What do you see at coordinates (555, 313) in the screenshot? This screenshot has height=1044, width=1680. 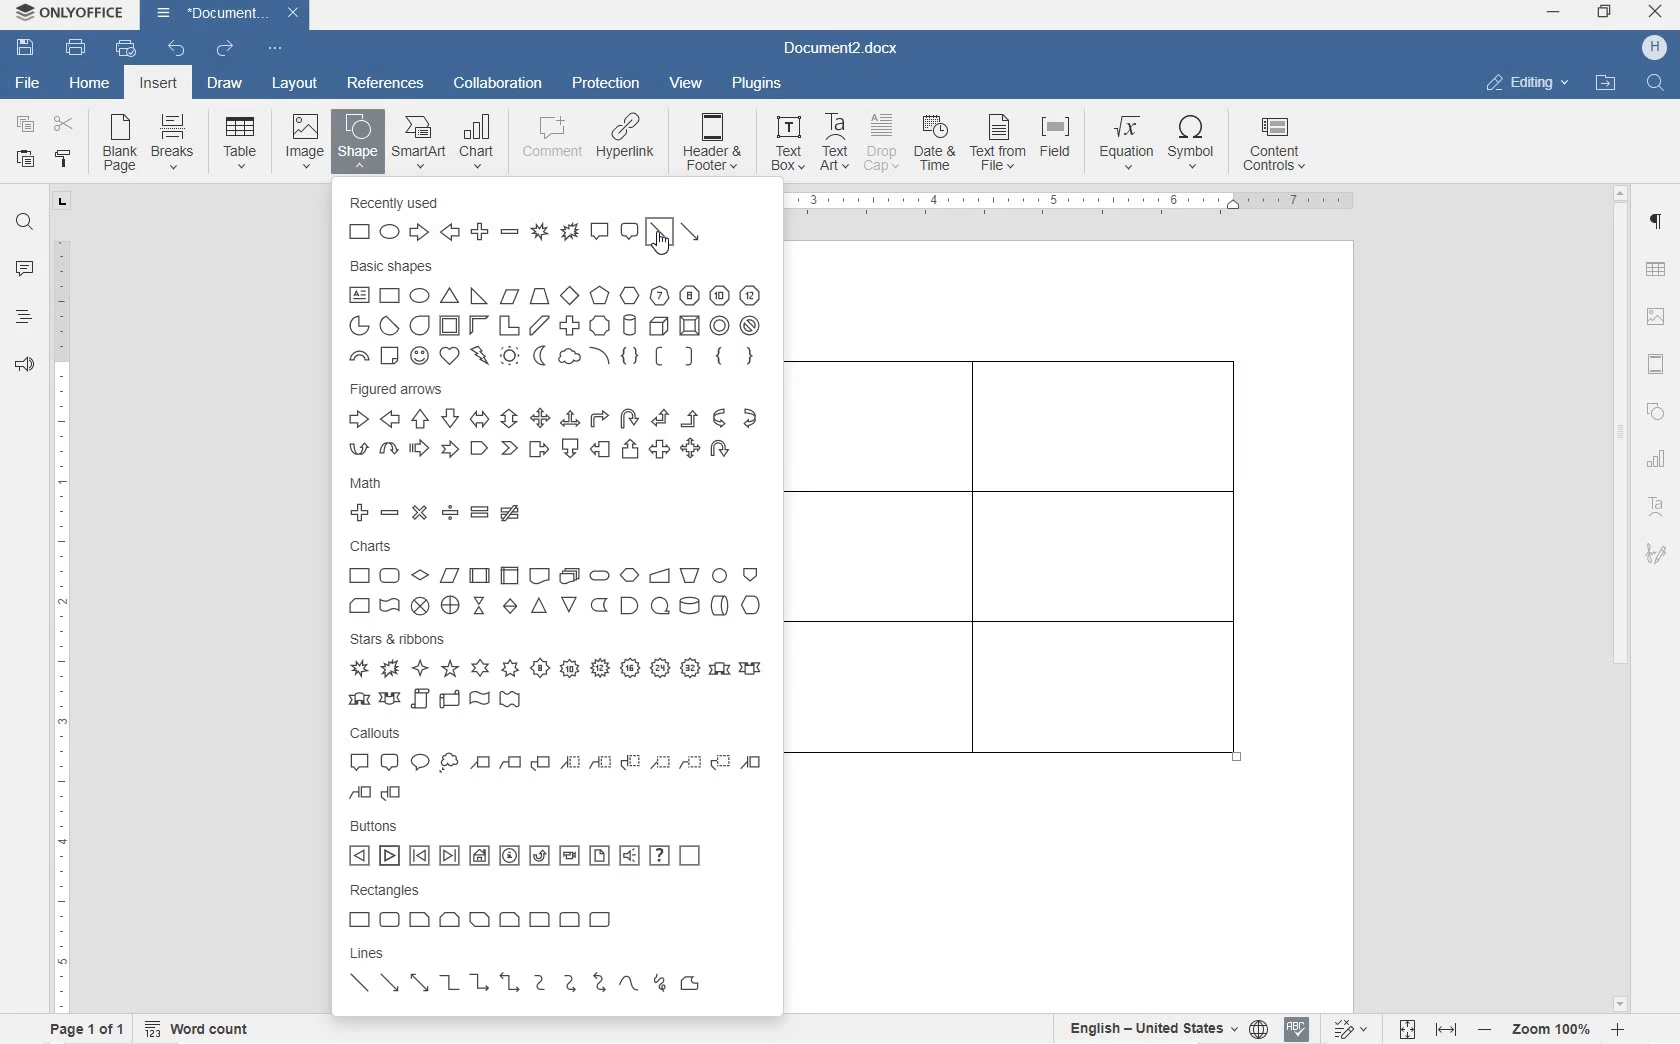 I see `basic shapes` at bounding box center [555, 313].